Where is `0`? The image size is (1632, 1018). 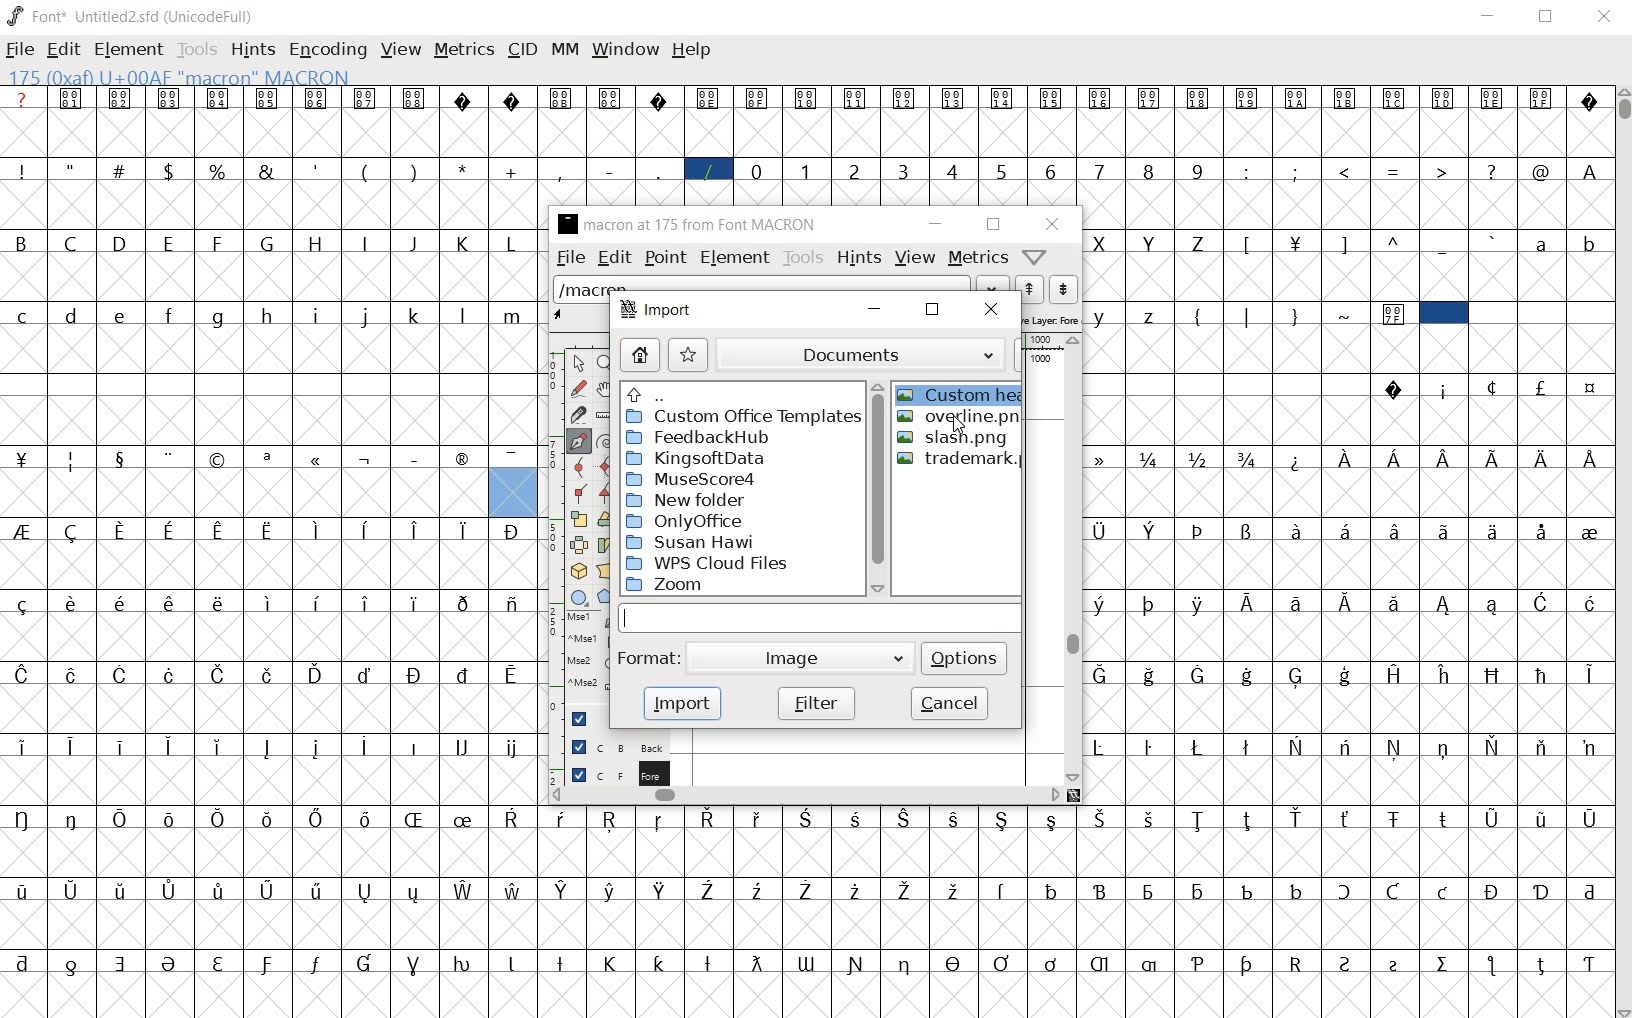 0 is located at coordinates (758, 169).